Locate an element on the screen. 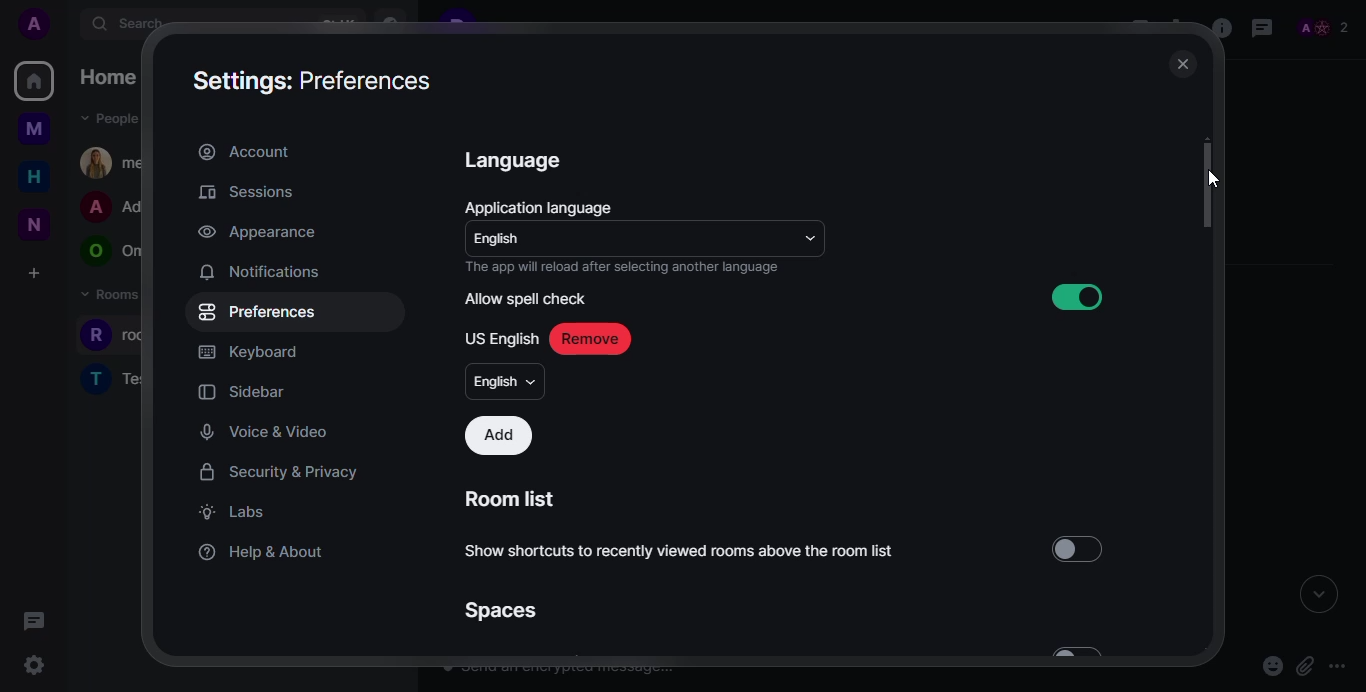 This screenshot has height=692, width=1366. people room is located at coordinates (115, 208).